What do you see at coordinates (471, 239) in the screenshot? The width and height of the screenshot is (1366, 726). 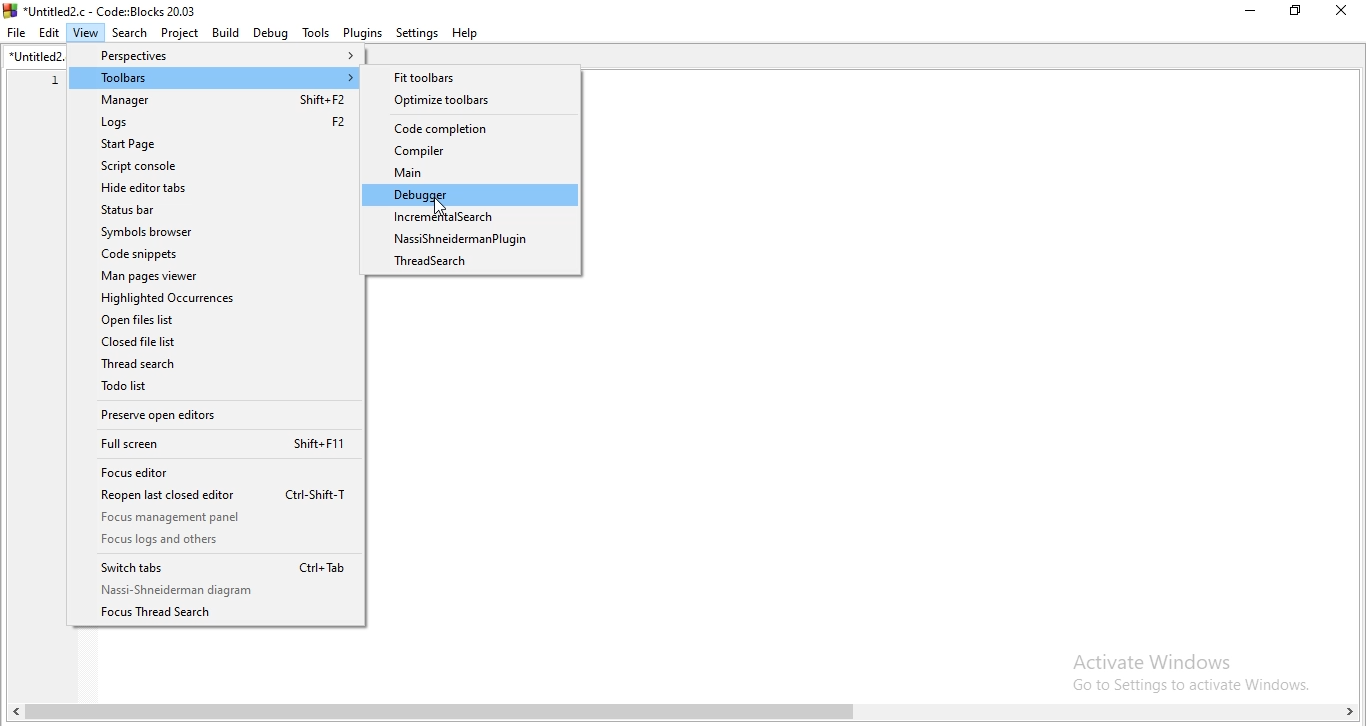 I see `Nasaishodema Plugin ` at bounding box center [471, 239].